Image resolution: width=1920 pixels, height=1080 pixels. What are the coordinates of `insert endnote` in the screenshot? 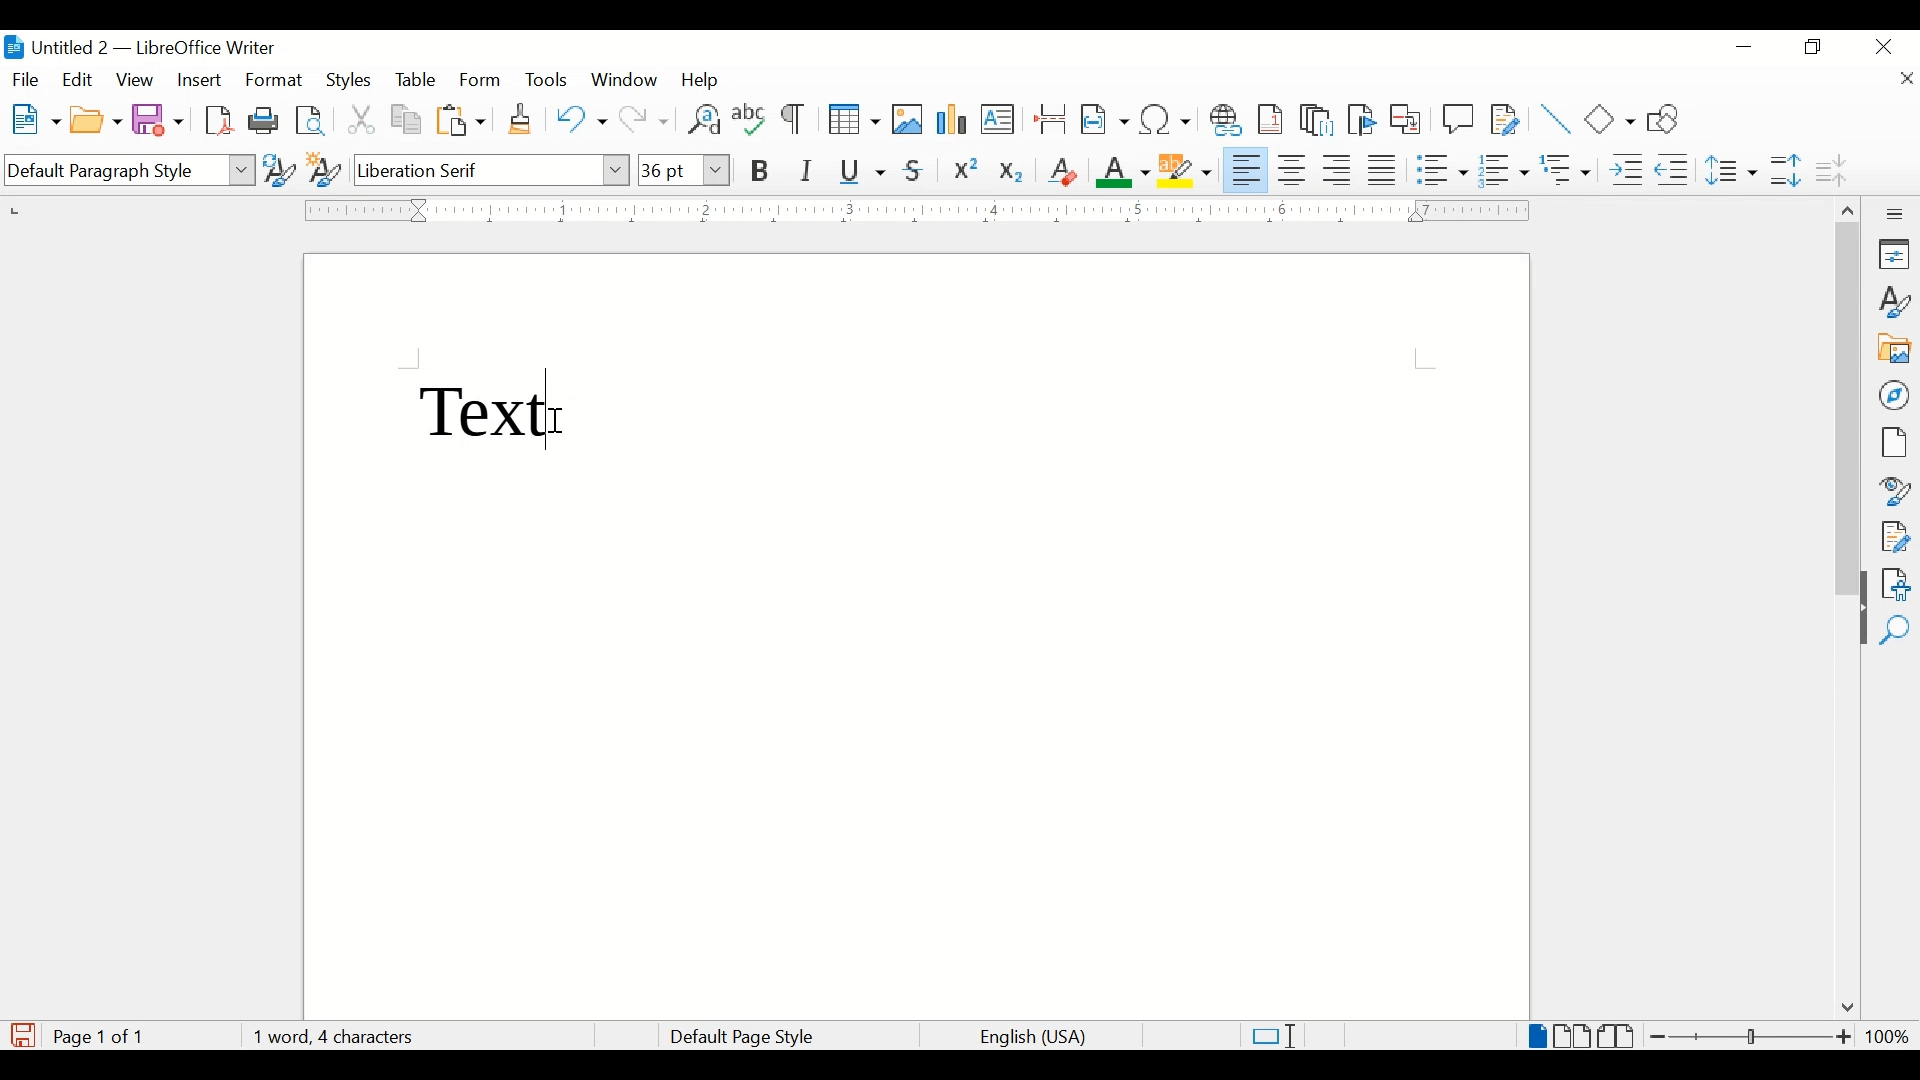 It's located at (1317, 120).